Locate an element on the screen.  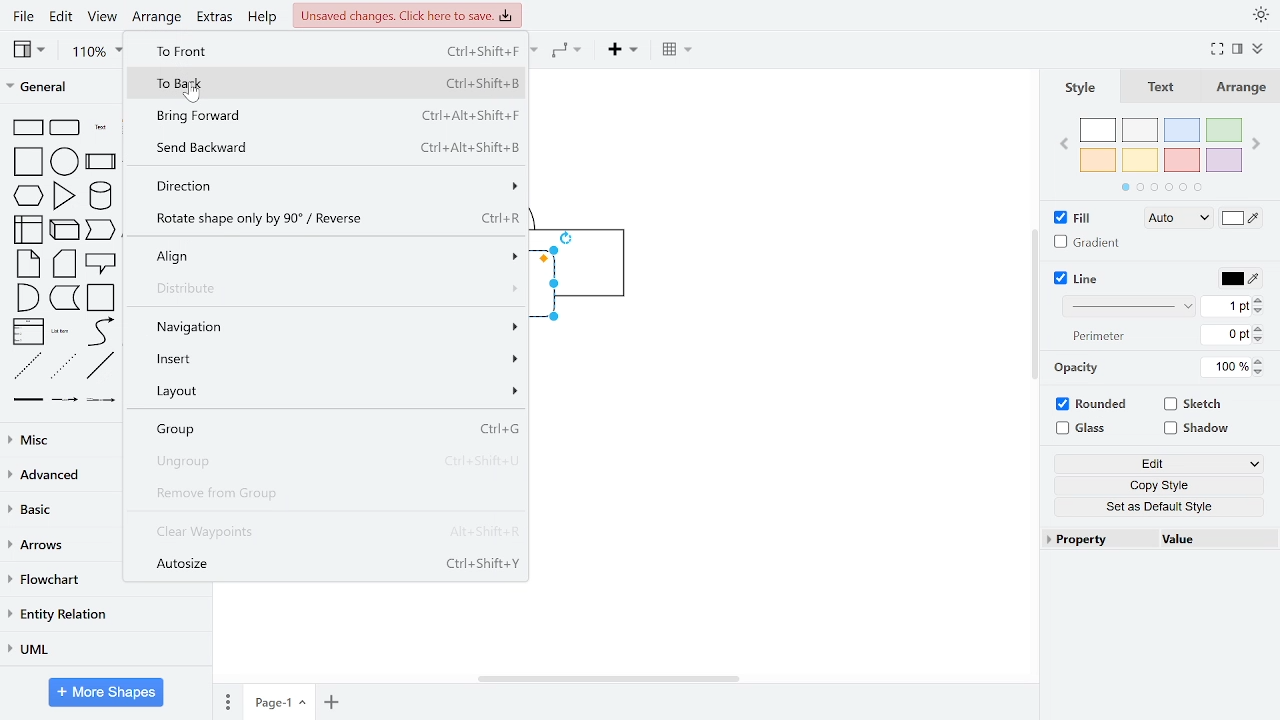
autosize is located at coordinates (328, 564).